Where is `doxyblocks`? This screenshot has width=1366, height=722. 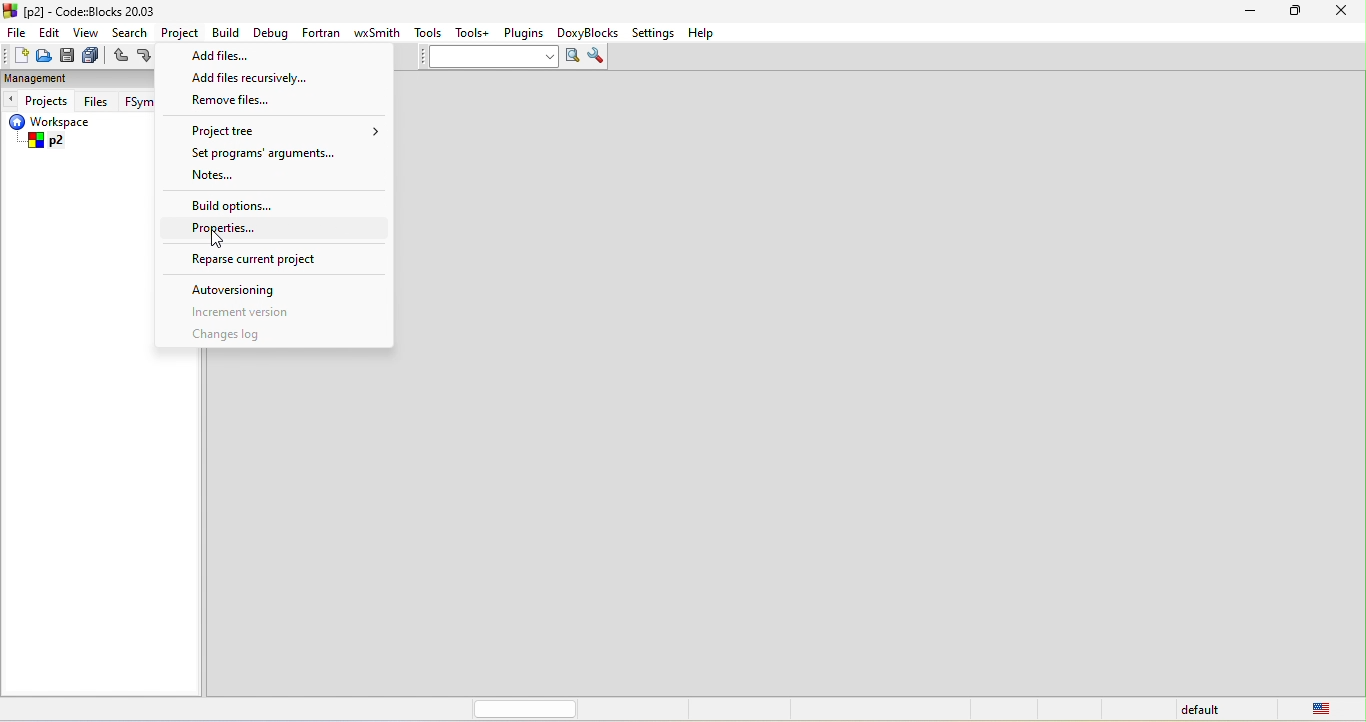
doxyblocks is located at coordinates (591, 32).